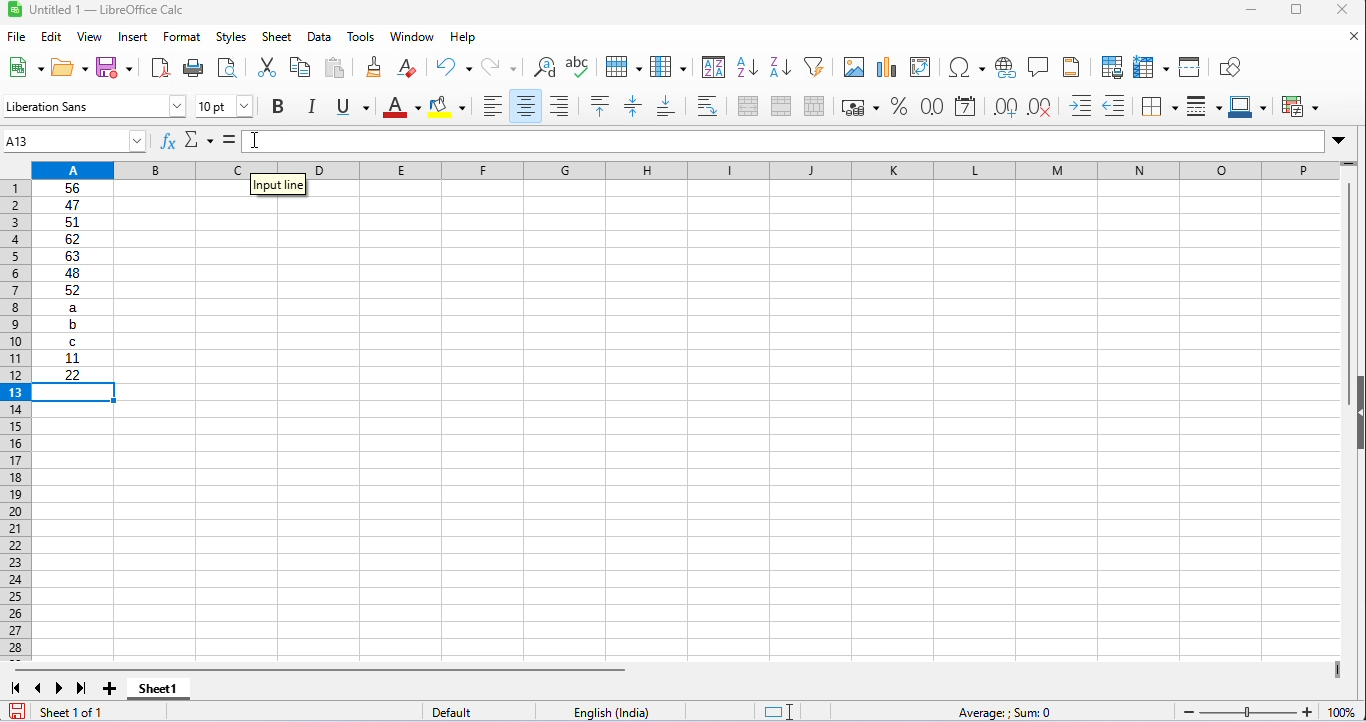  Describe the element at coordinates (97, 711) in the screenshot. I see `sheet 1 of 1` at that location.